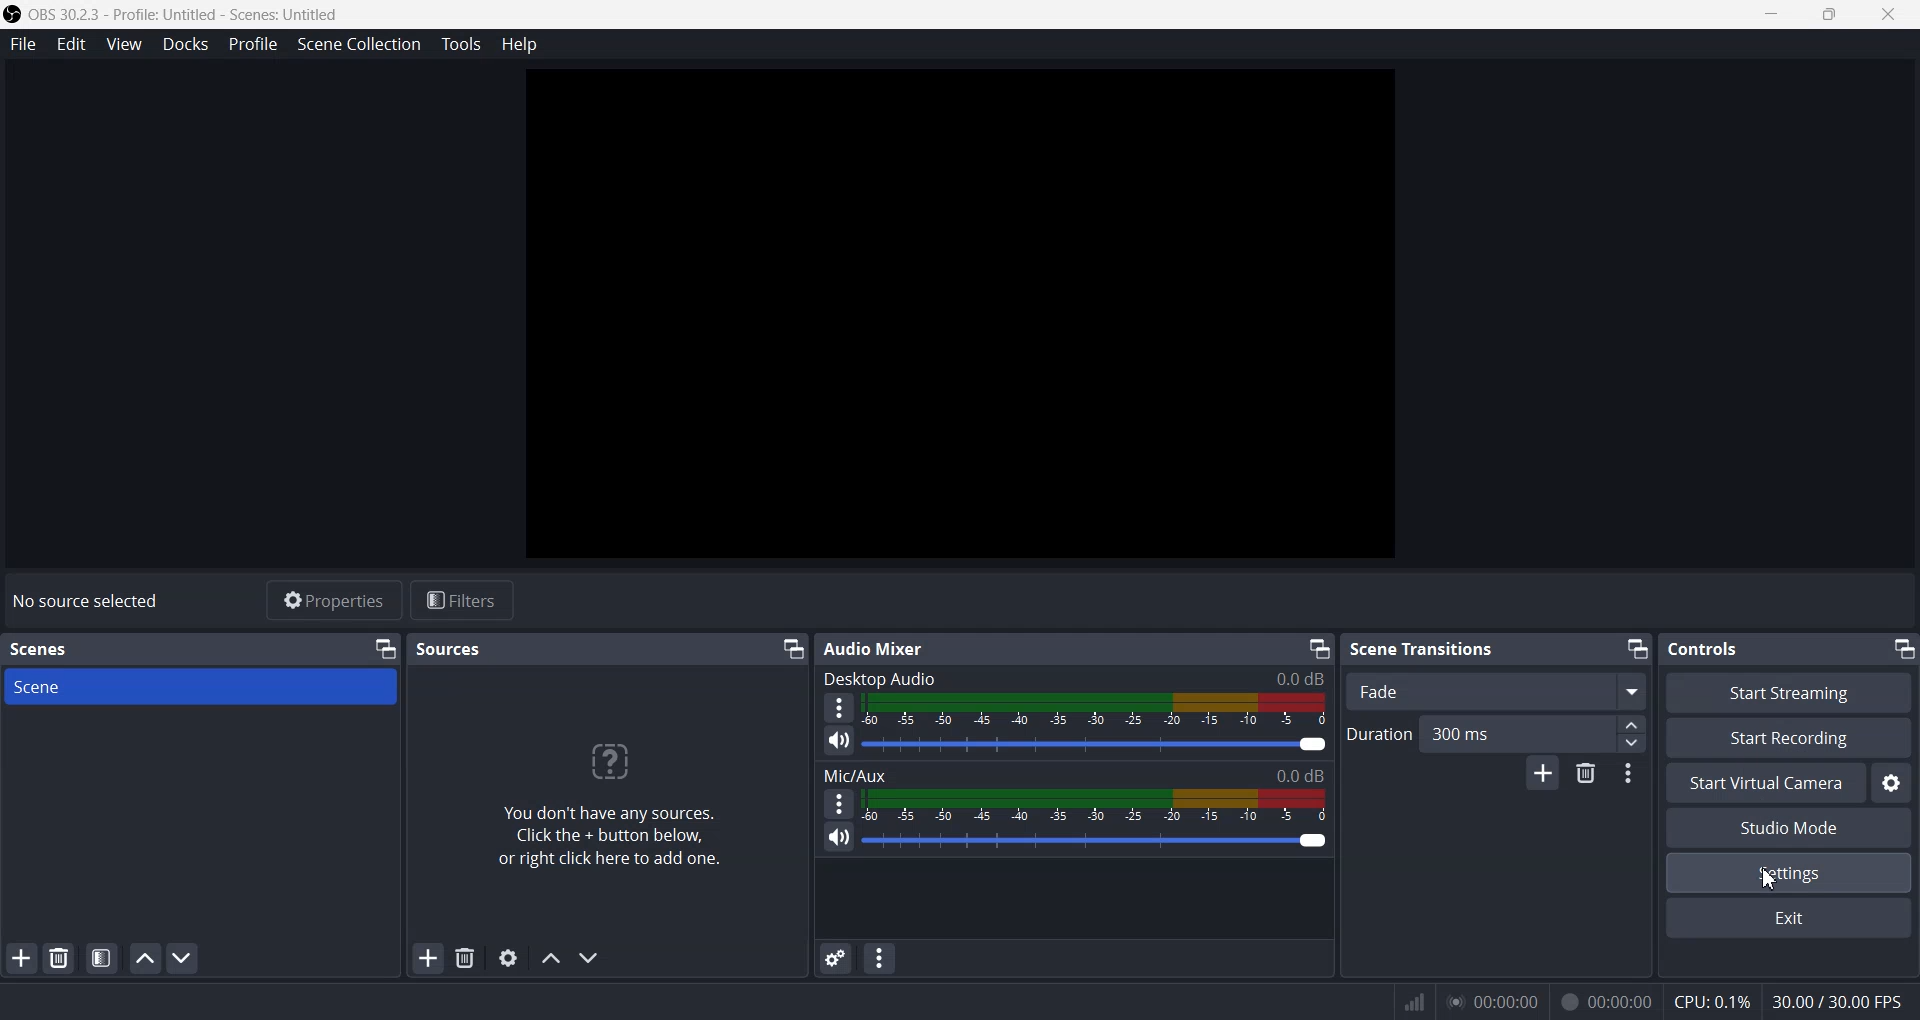 The height and width of the screenshot is (1020, 1920). Describe the element at coordinates (1630, 774) in the screenshot. I see `Transition properties` at that location.